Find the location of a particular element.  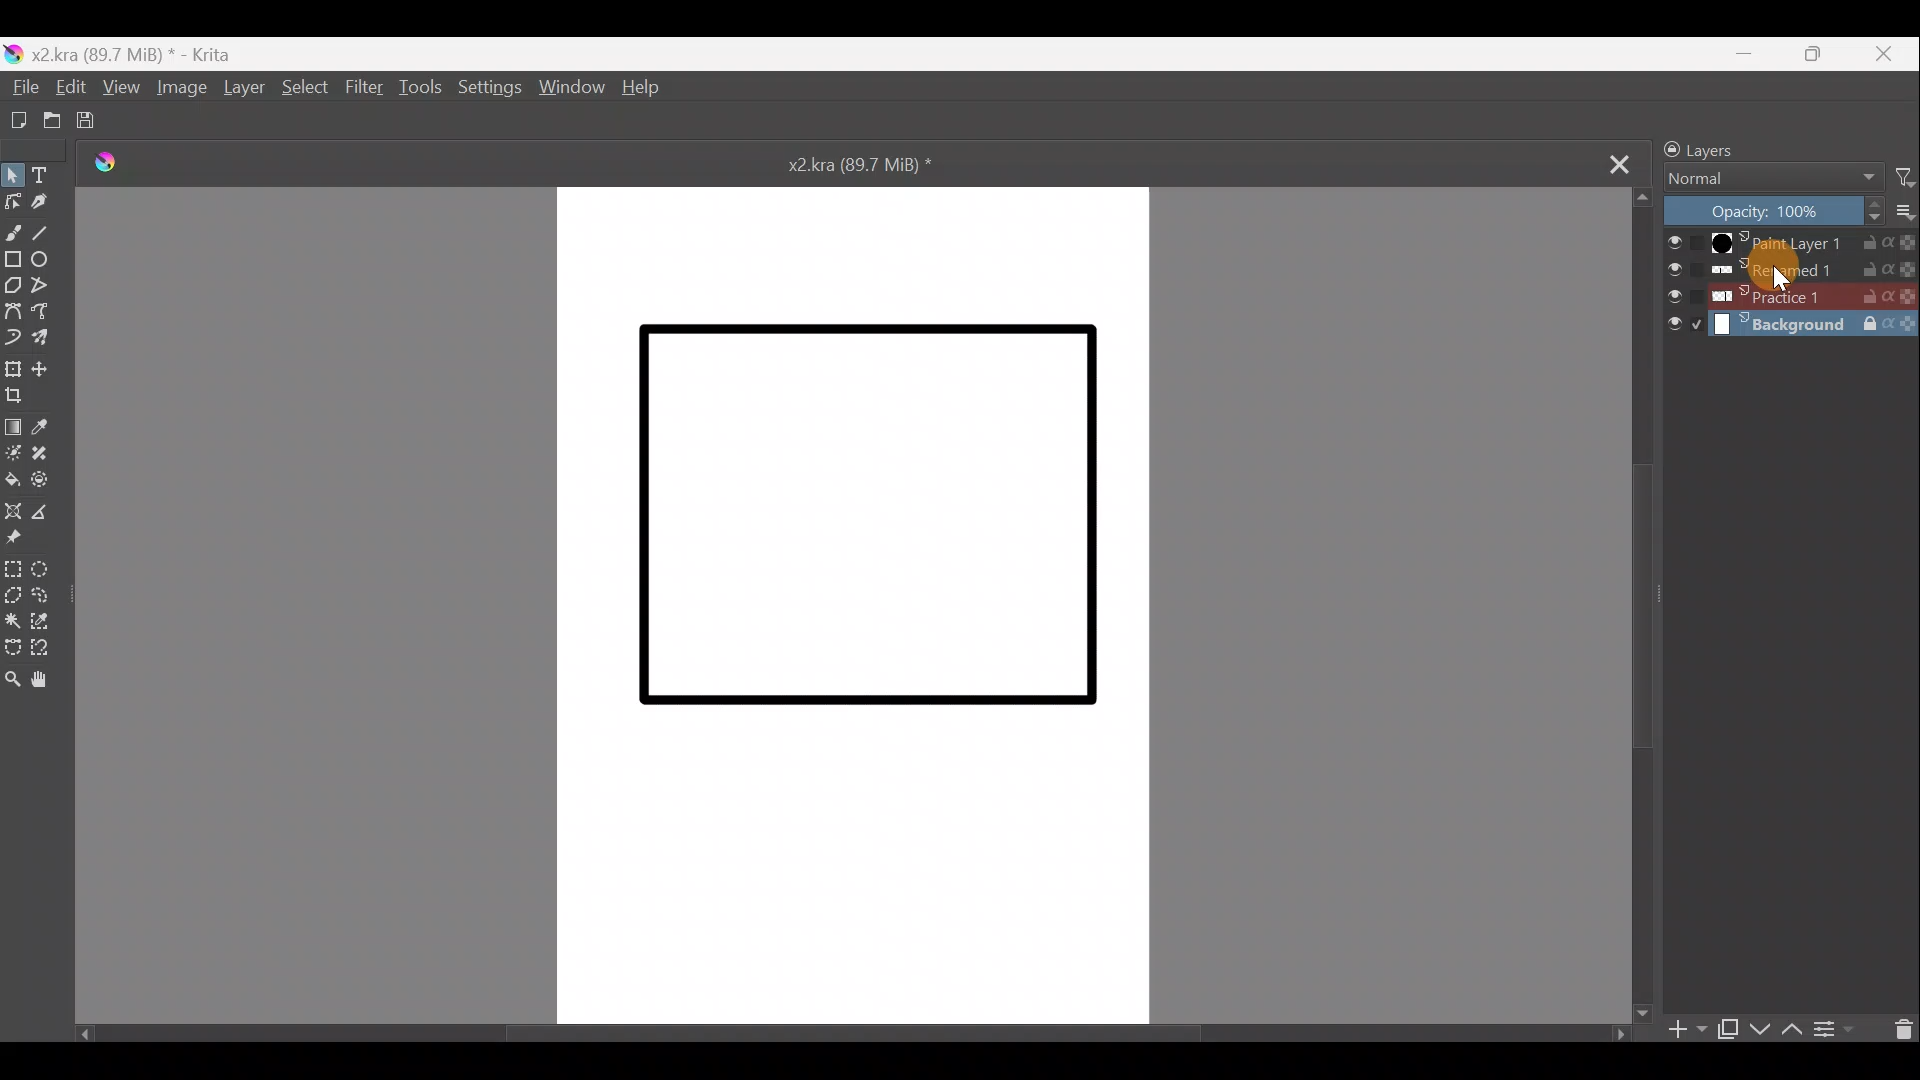

Zoom tool is located at coordinates (12, 674).